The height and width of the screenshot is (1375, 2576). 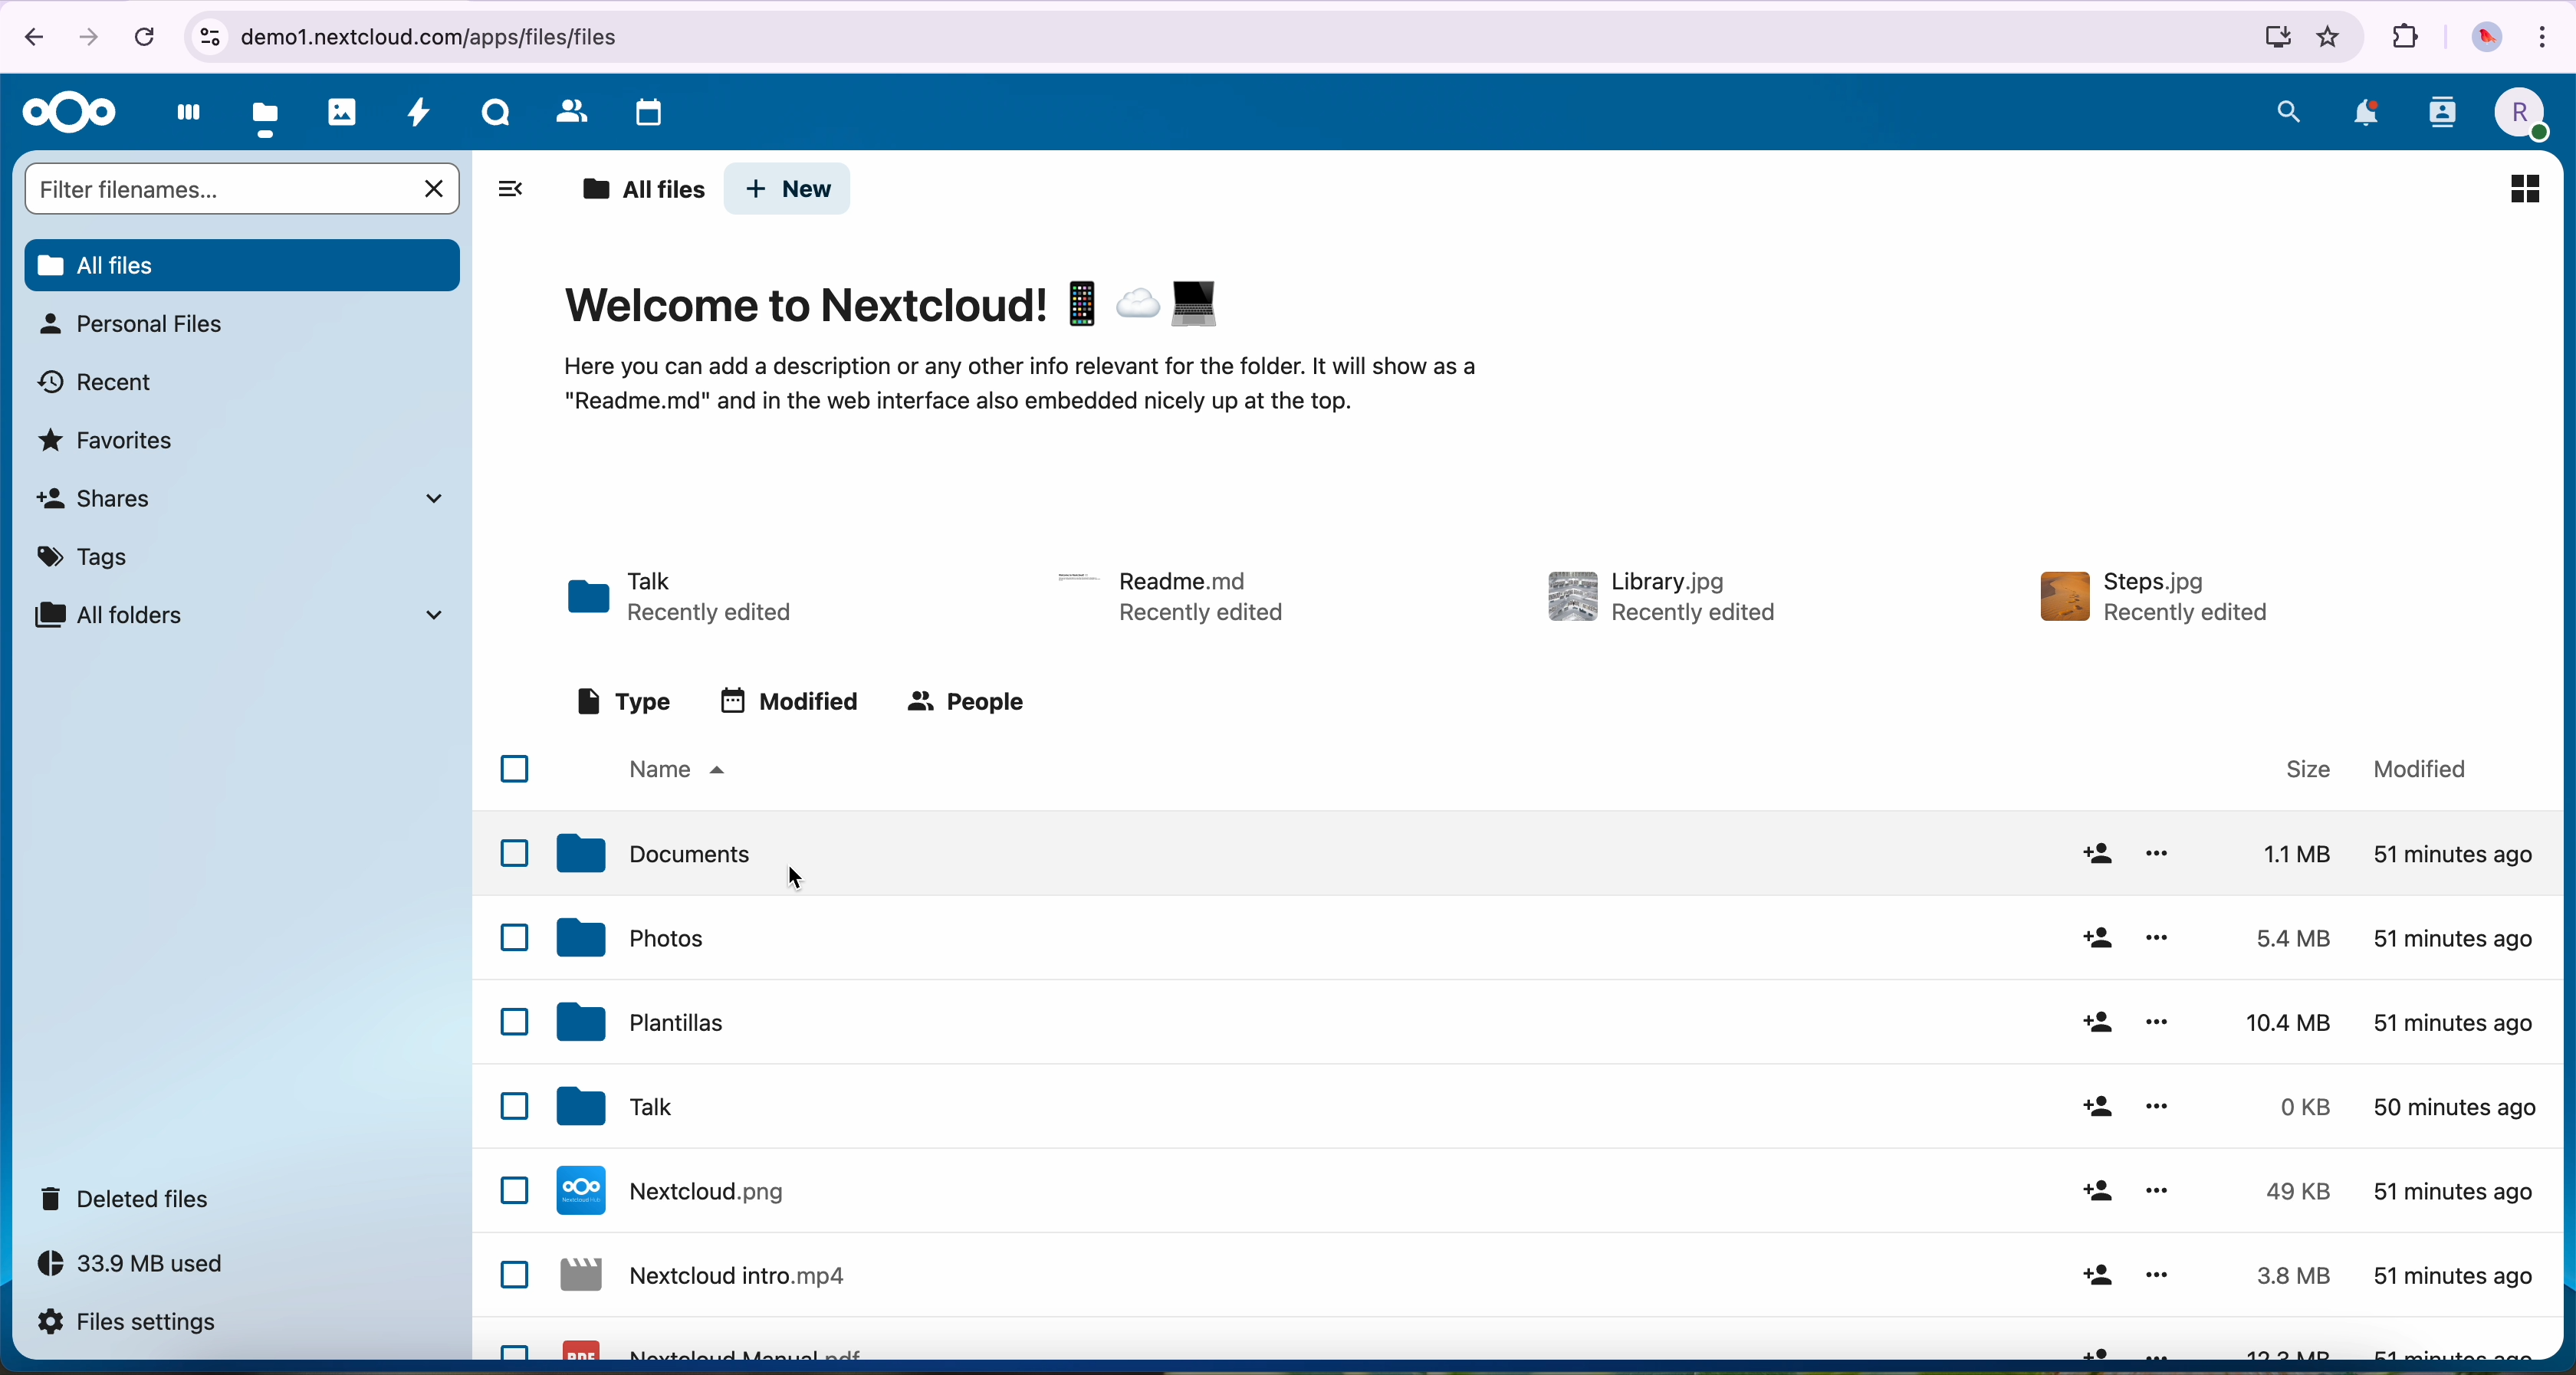 I want to click on checkbox, so click(x=514, y=1106).